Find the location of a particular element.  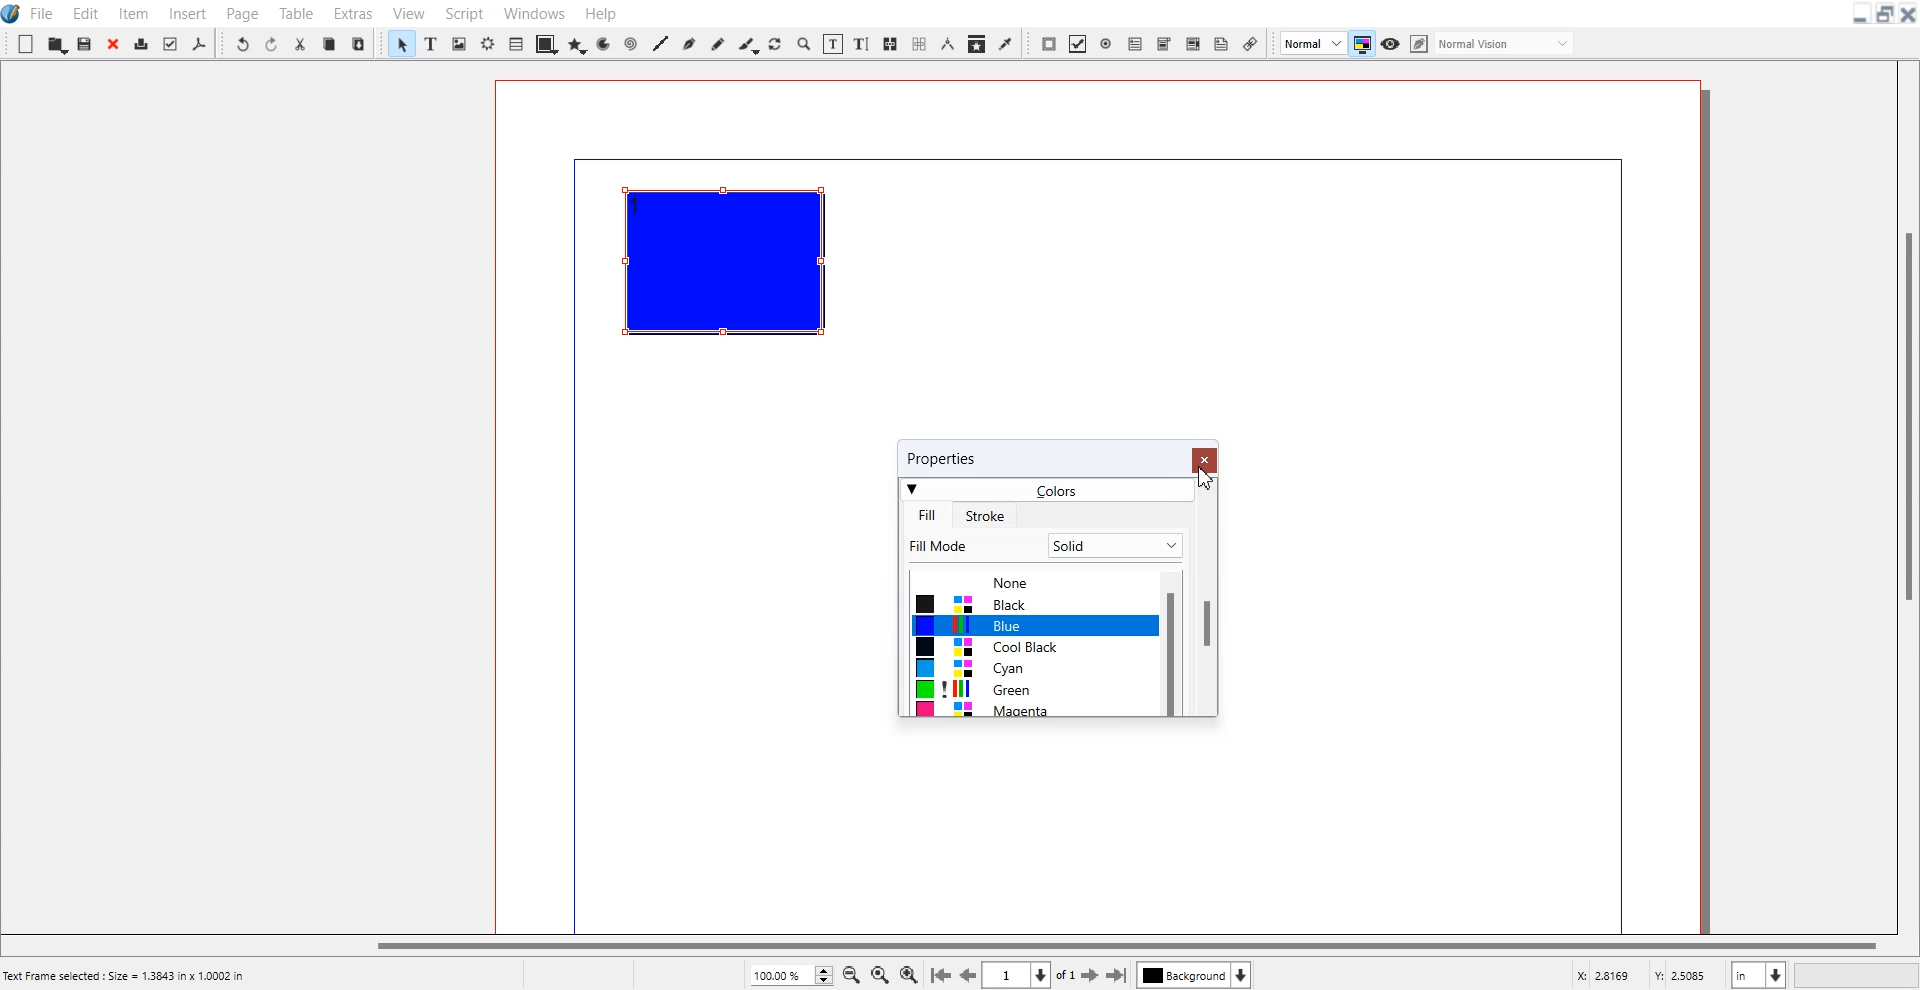

Maximize is located at coordinates (1884, 13).